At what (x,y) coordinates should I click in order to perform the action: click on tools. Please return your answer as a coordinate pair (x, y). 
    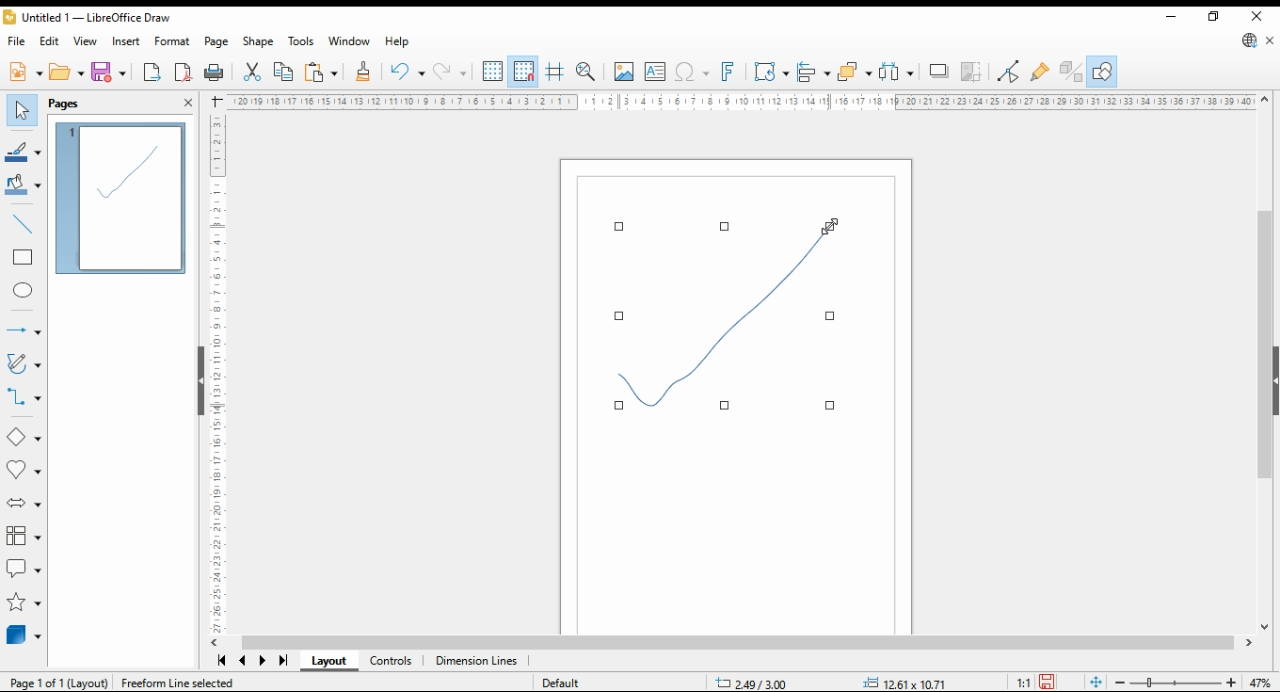
    Looking at the image, I should click on (302, 42).